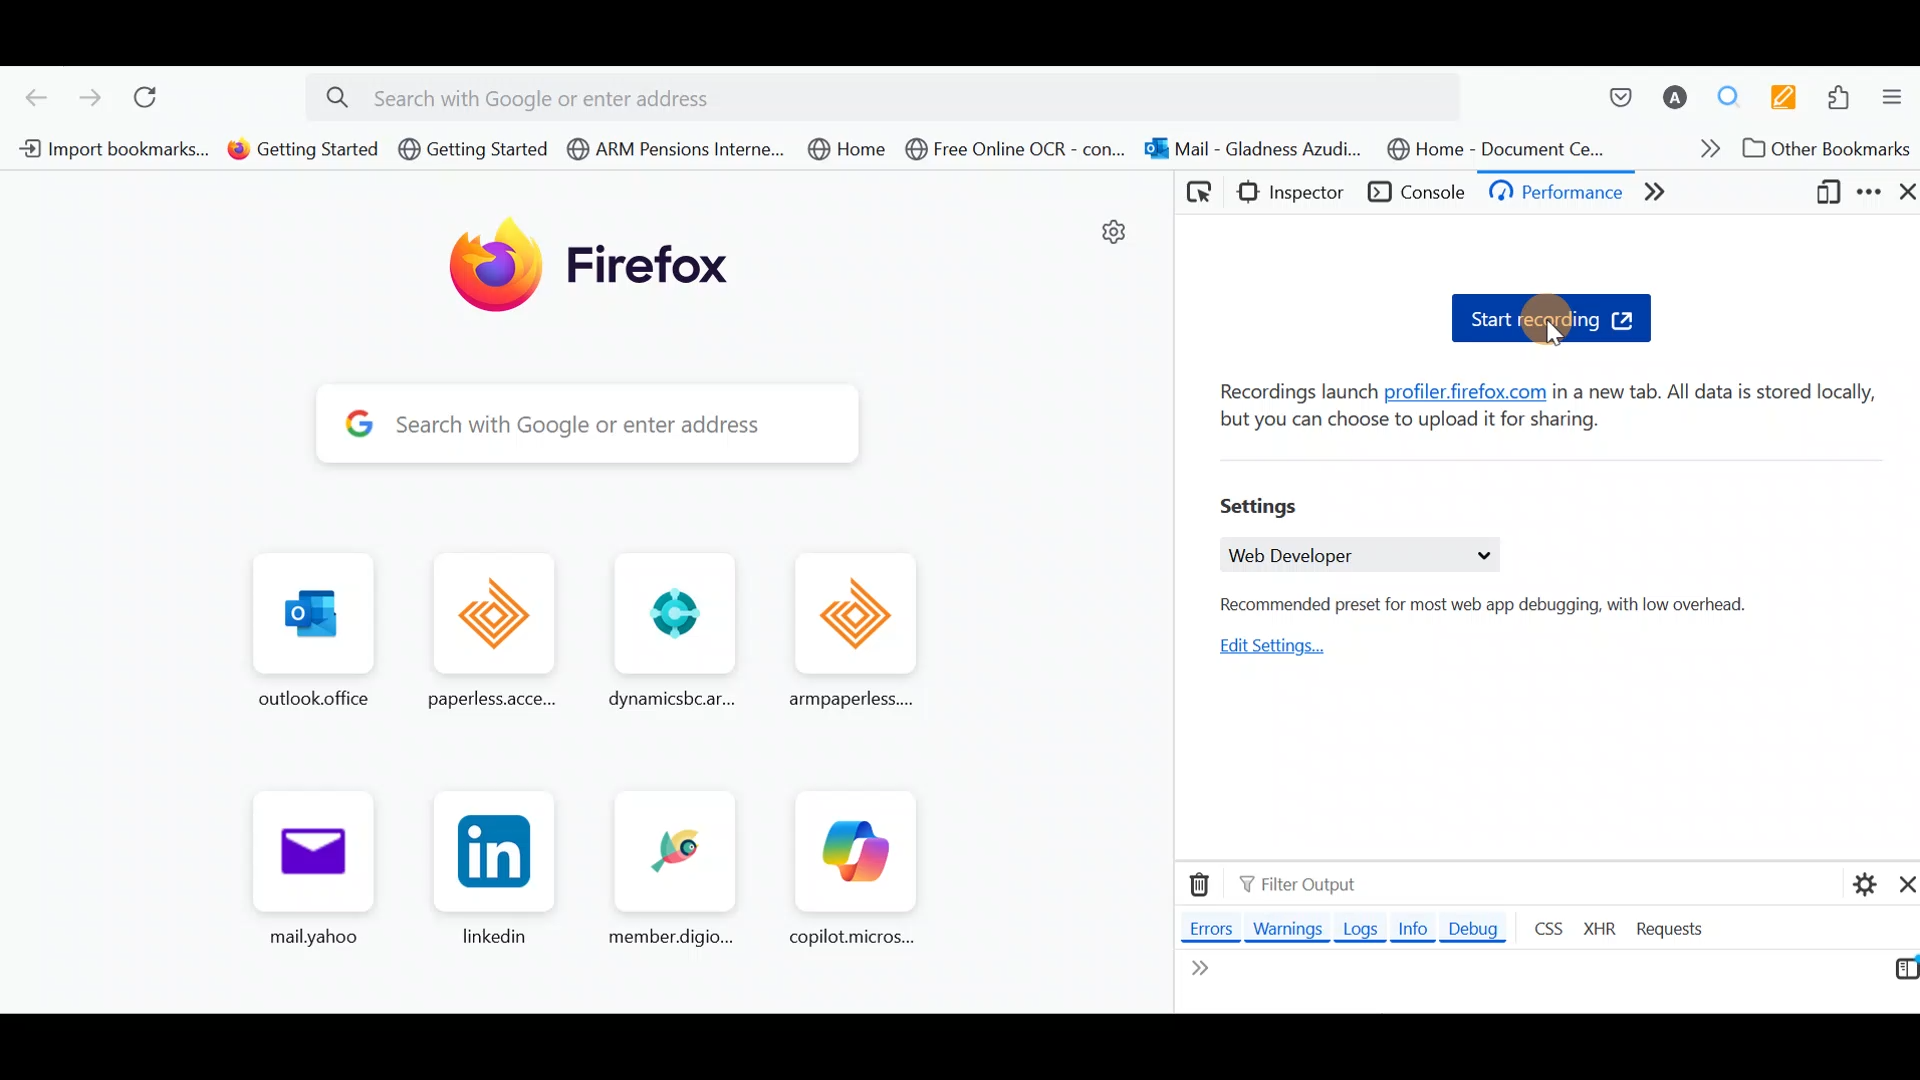  I want to click on Edit settings, so click(1276, 656).